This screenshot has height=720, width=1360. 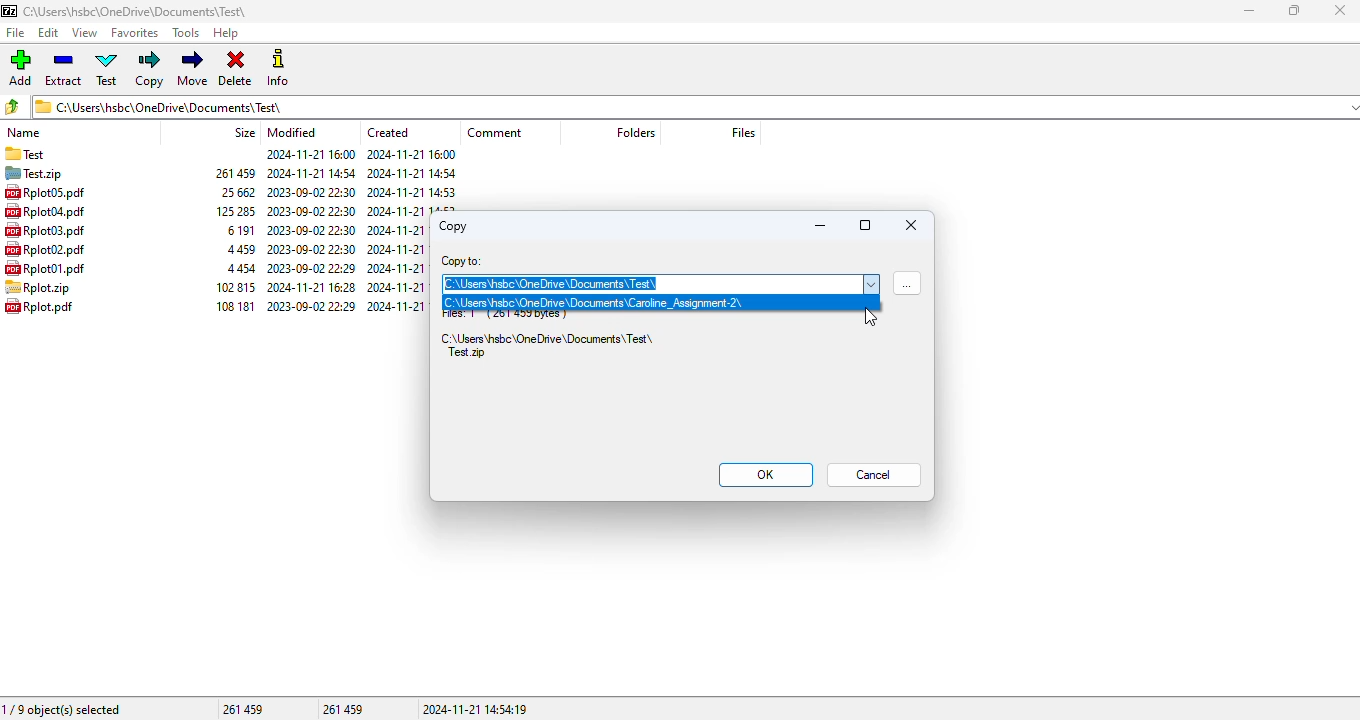 I want to click on delete, so click(x=236, y=69).